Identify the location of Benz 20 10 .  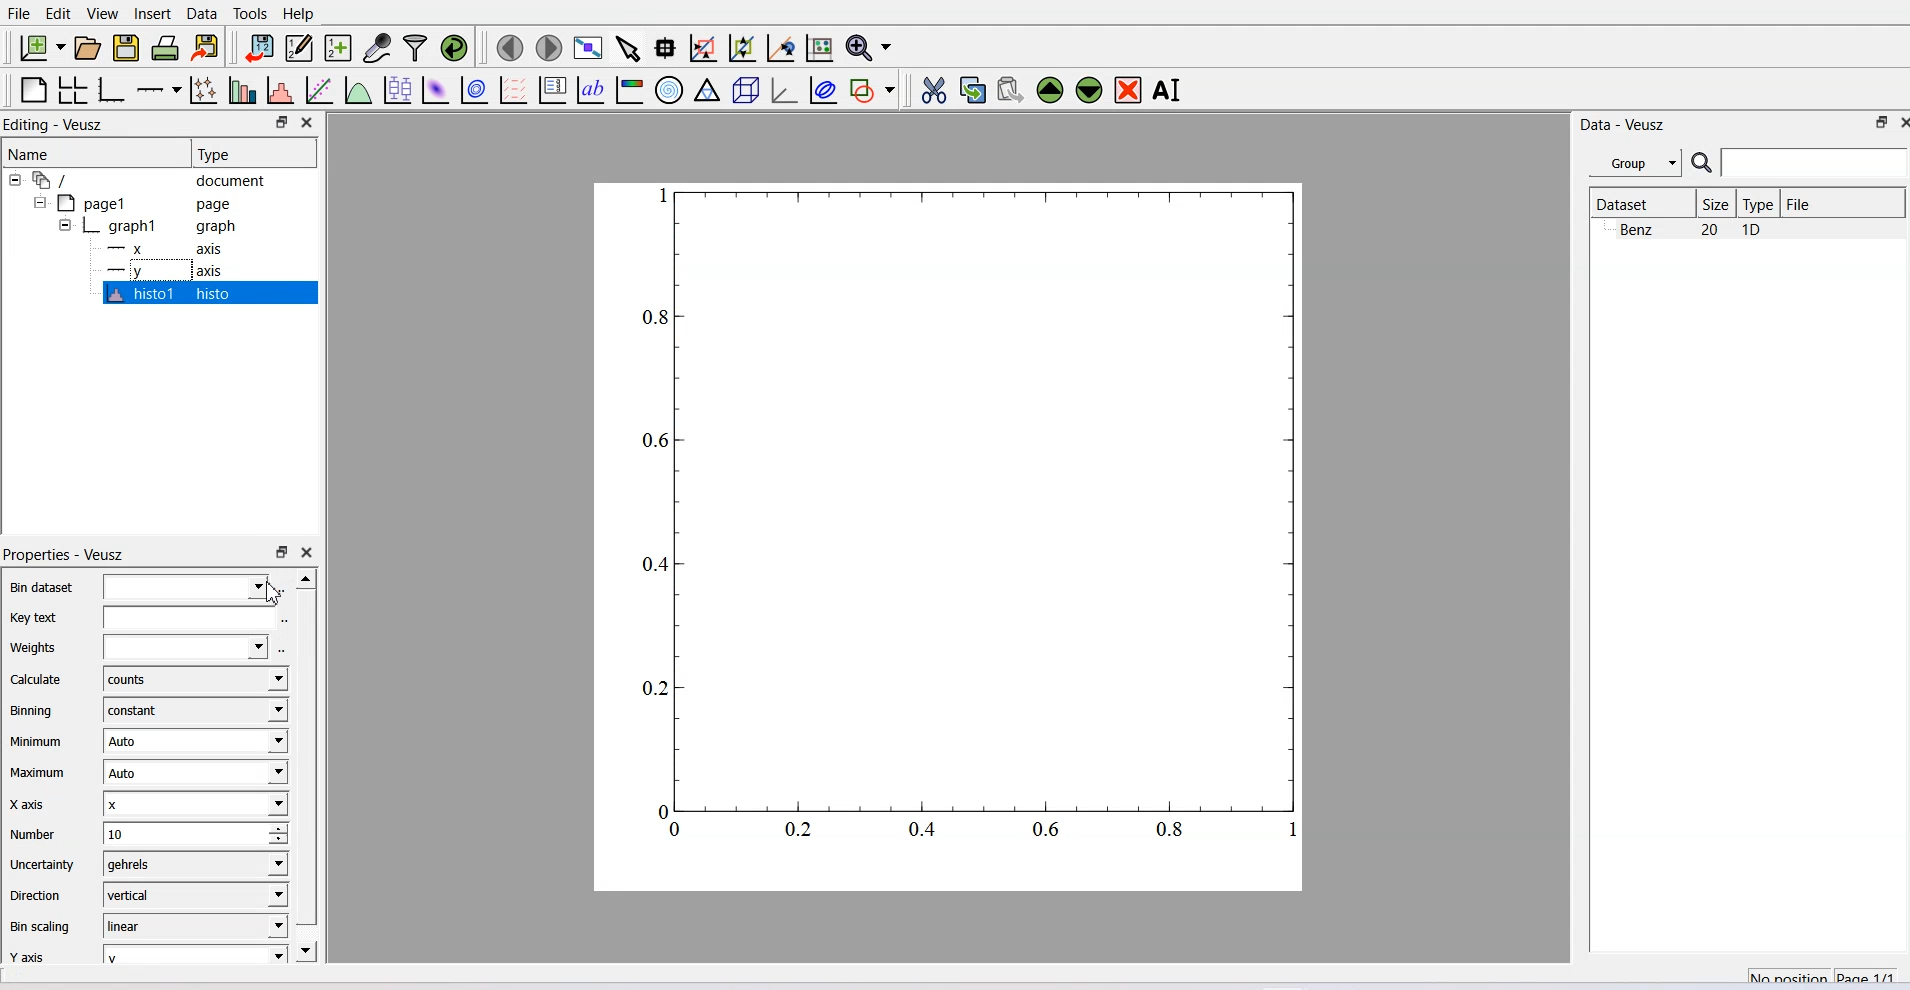
(1691, 229).